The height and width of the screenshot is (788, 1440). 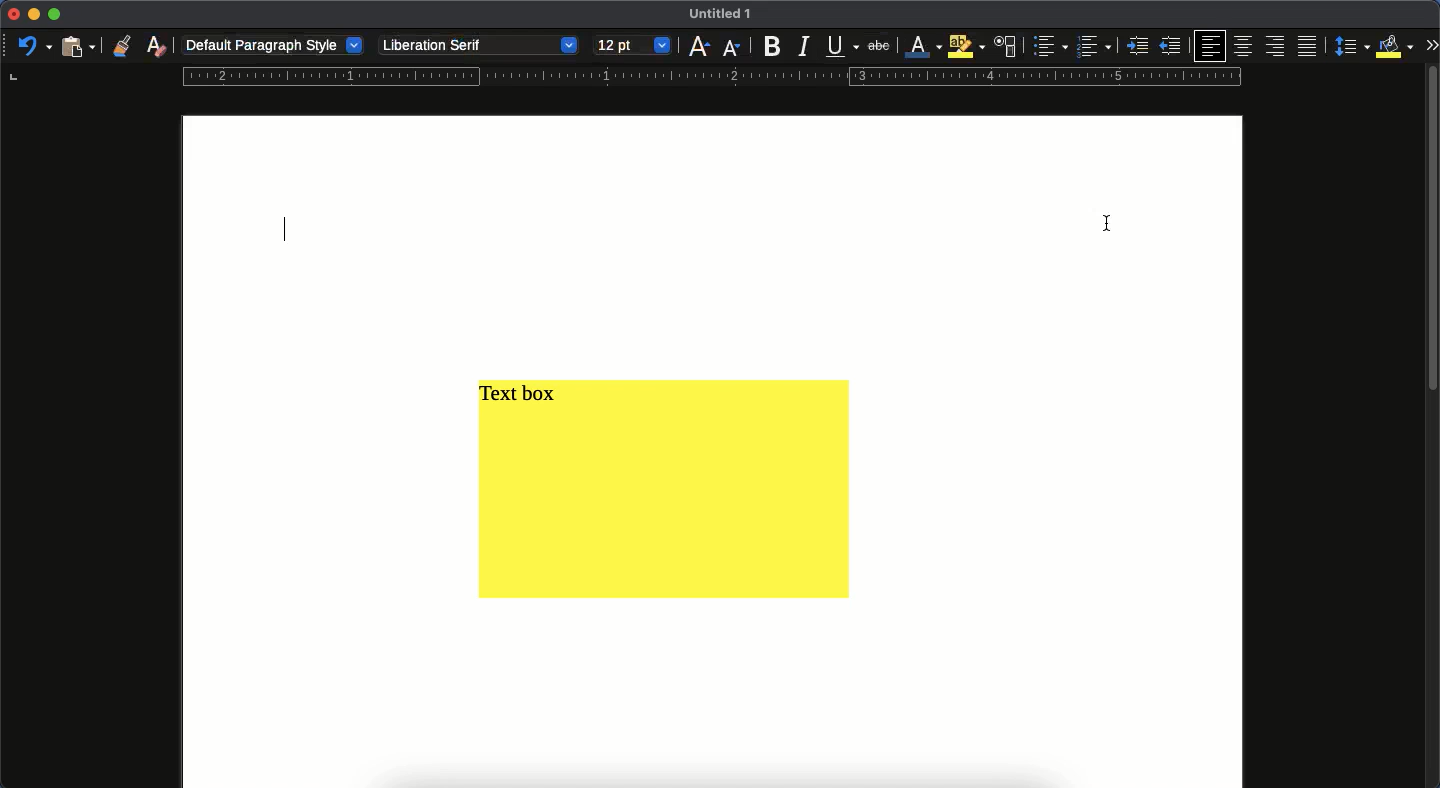 What do you see at coordinates (634, 44) in the screenshot?
I see `12 pt - font size` at bounding box center [634, 44].